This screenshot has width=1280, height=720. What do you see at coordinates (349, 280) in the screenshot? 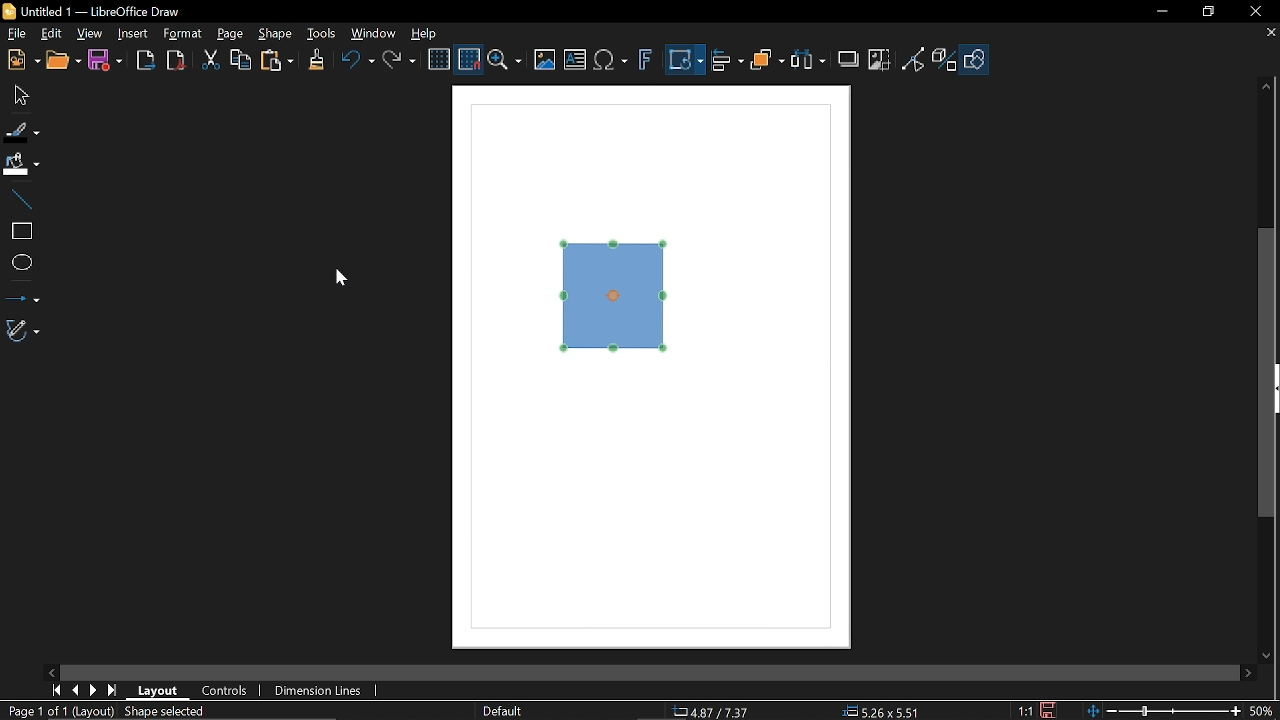
I see `Cursor` at bounding box center [349, 280].